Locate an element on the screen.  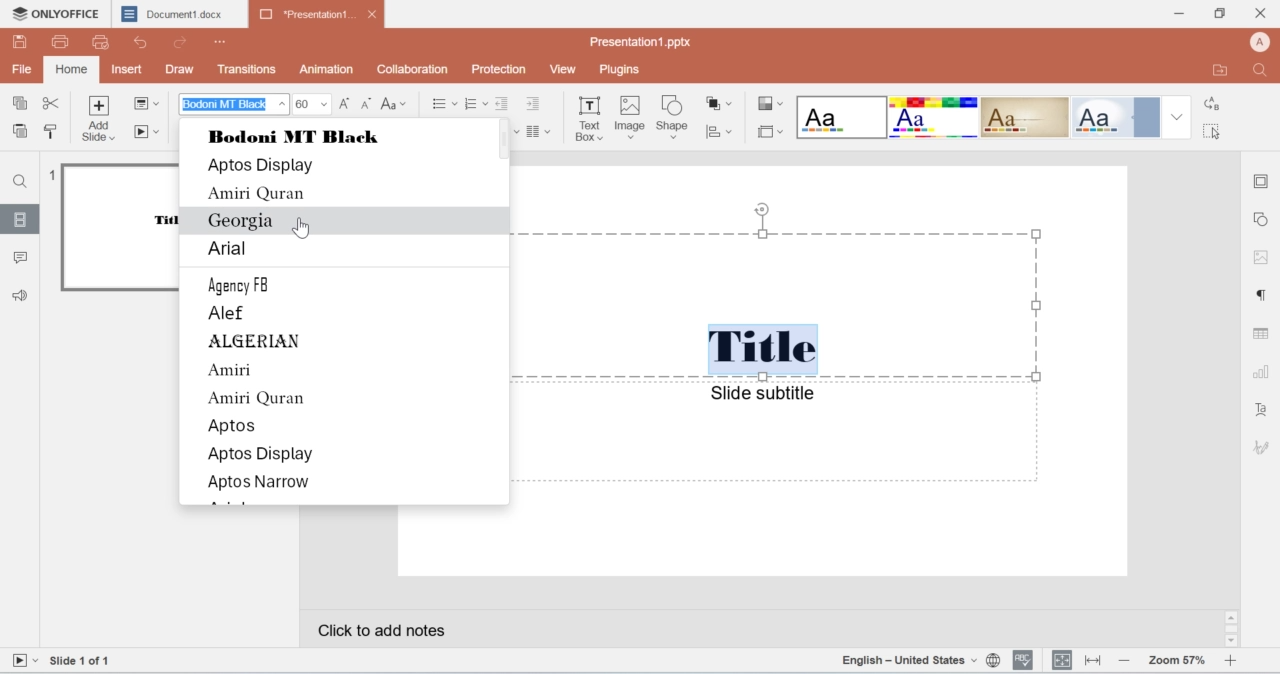
Document1.docx is located at coordinates (179, 13).